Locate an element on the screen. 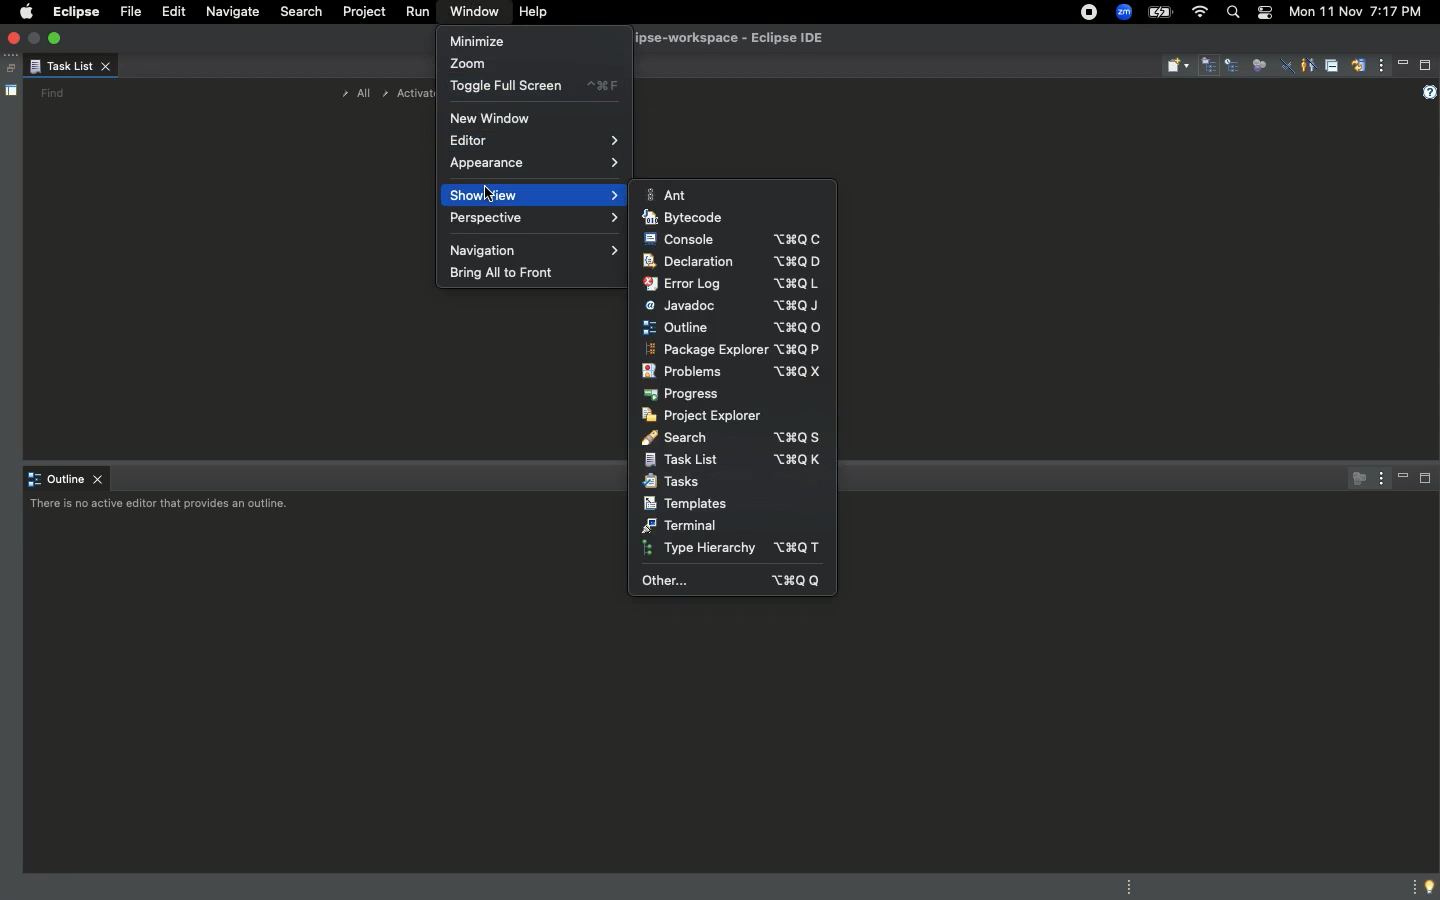  Tip of the day is located at coordinates (1431, 887).